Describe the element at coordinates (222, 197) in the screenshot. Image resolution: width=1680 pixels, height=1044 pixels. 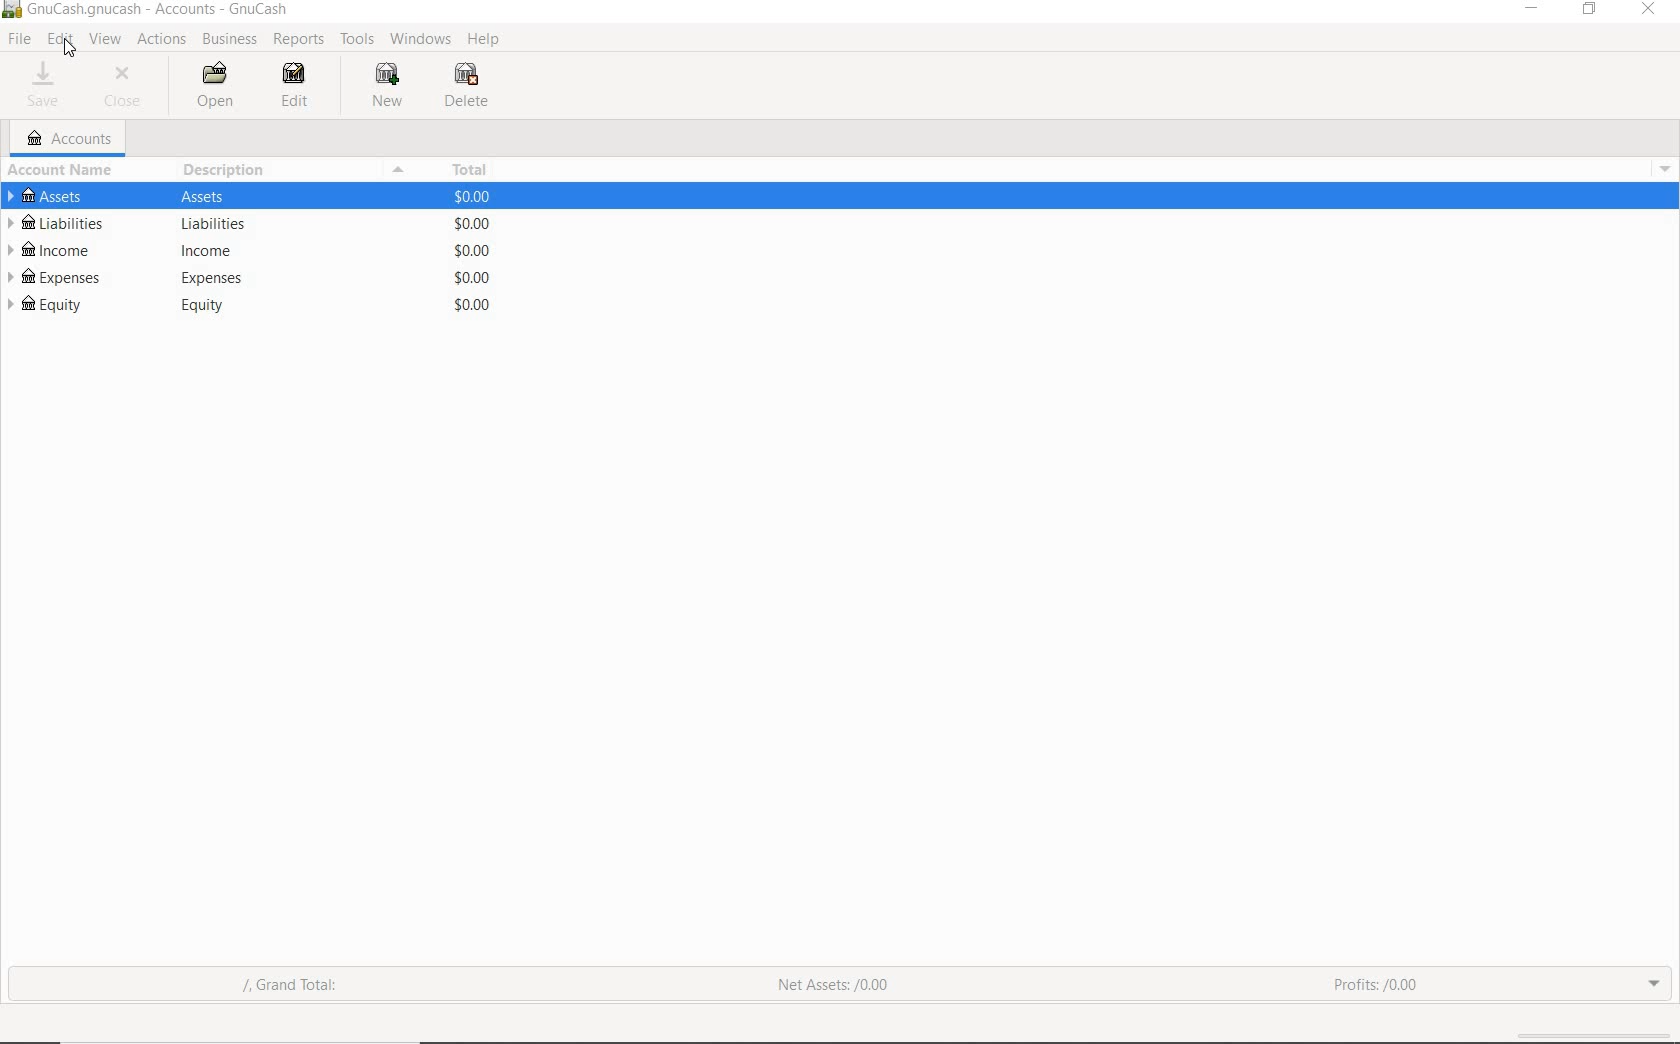
I see `` at that location.